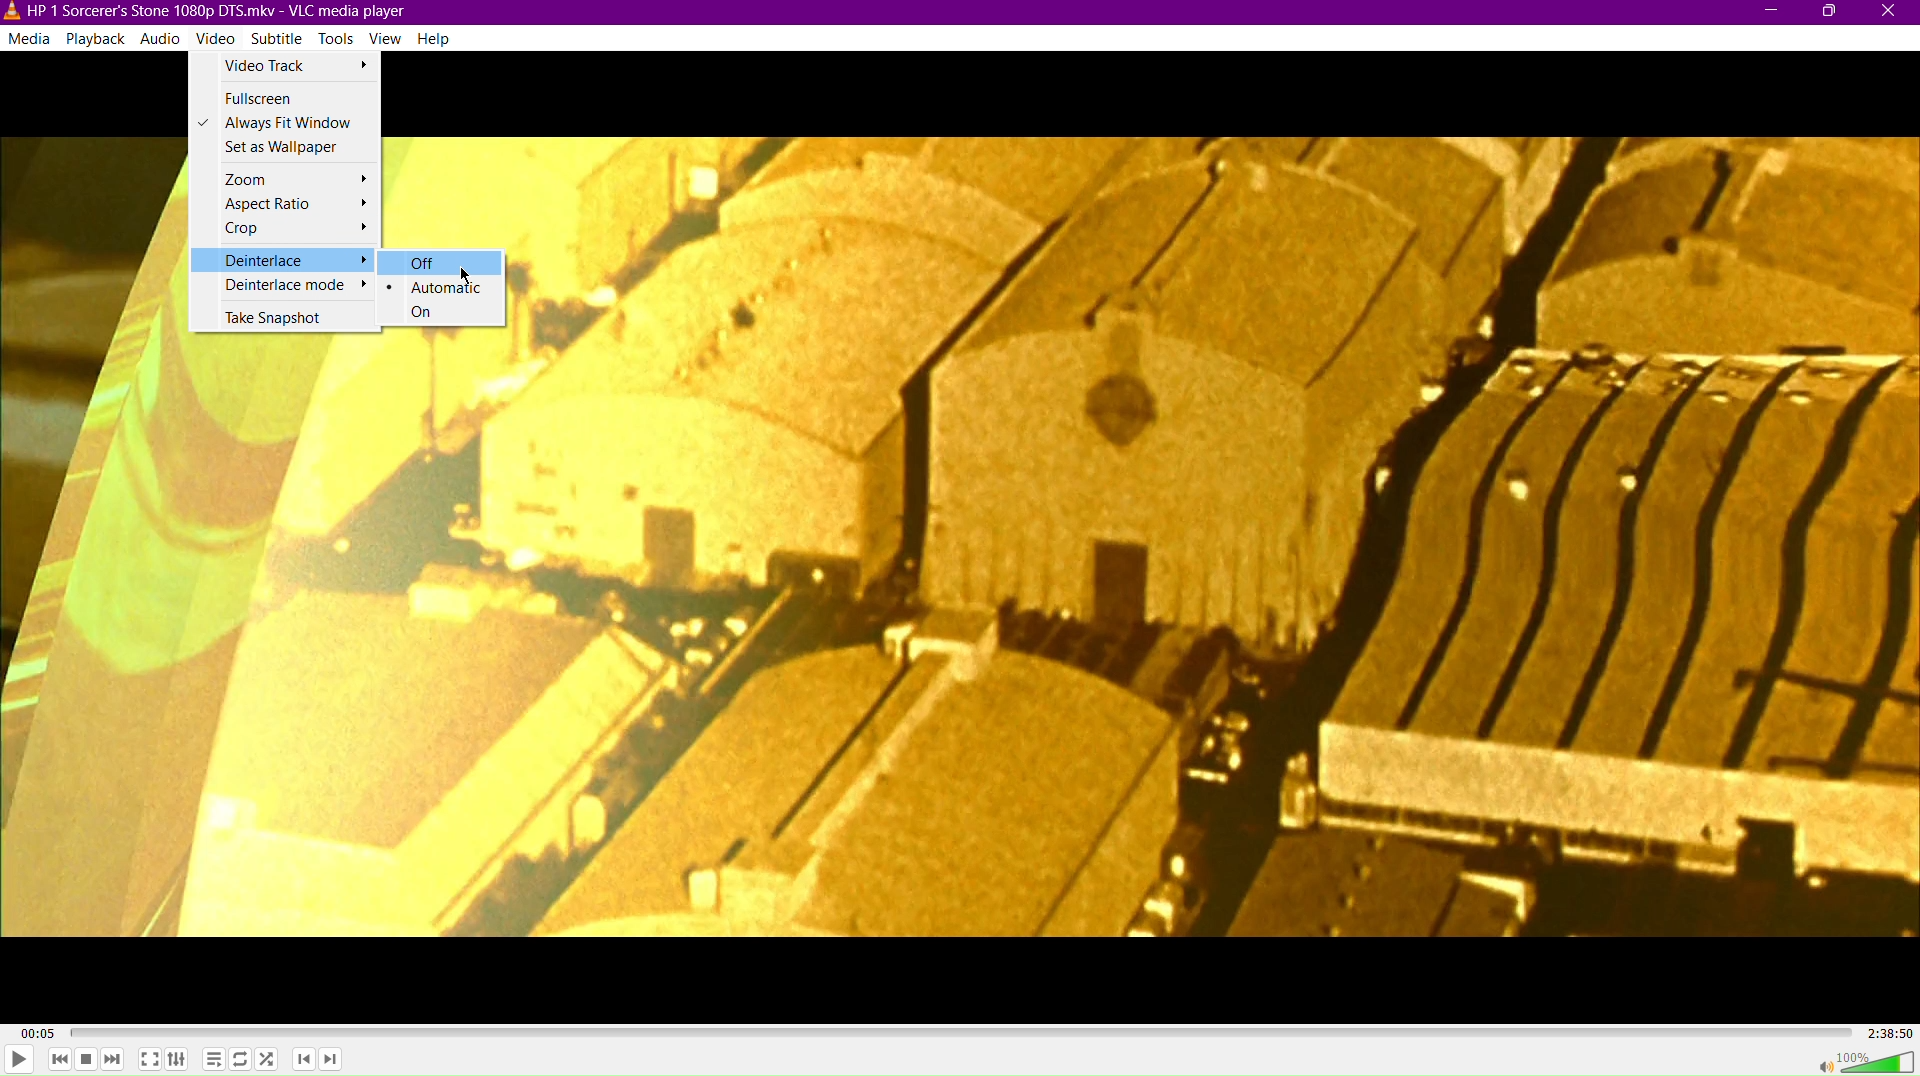  What do you see at coordinates (28, 40) in the screenshot?
I see `Media` at bounding box center [28, 40].